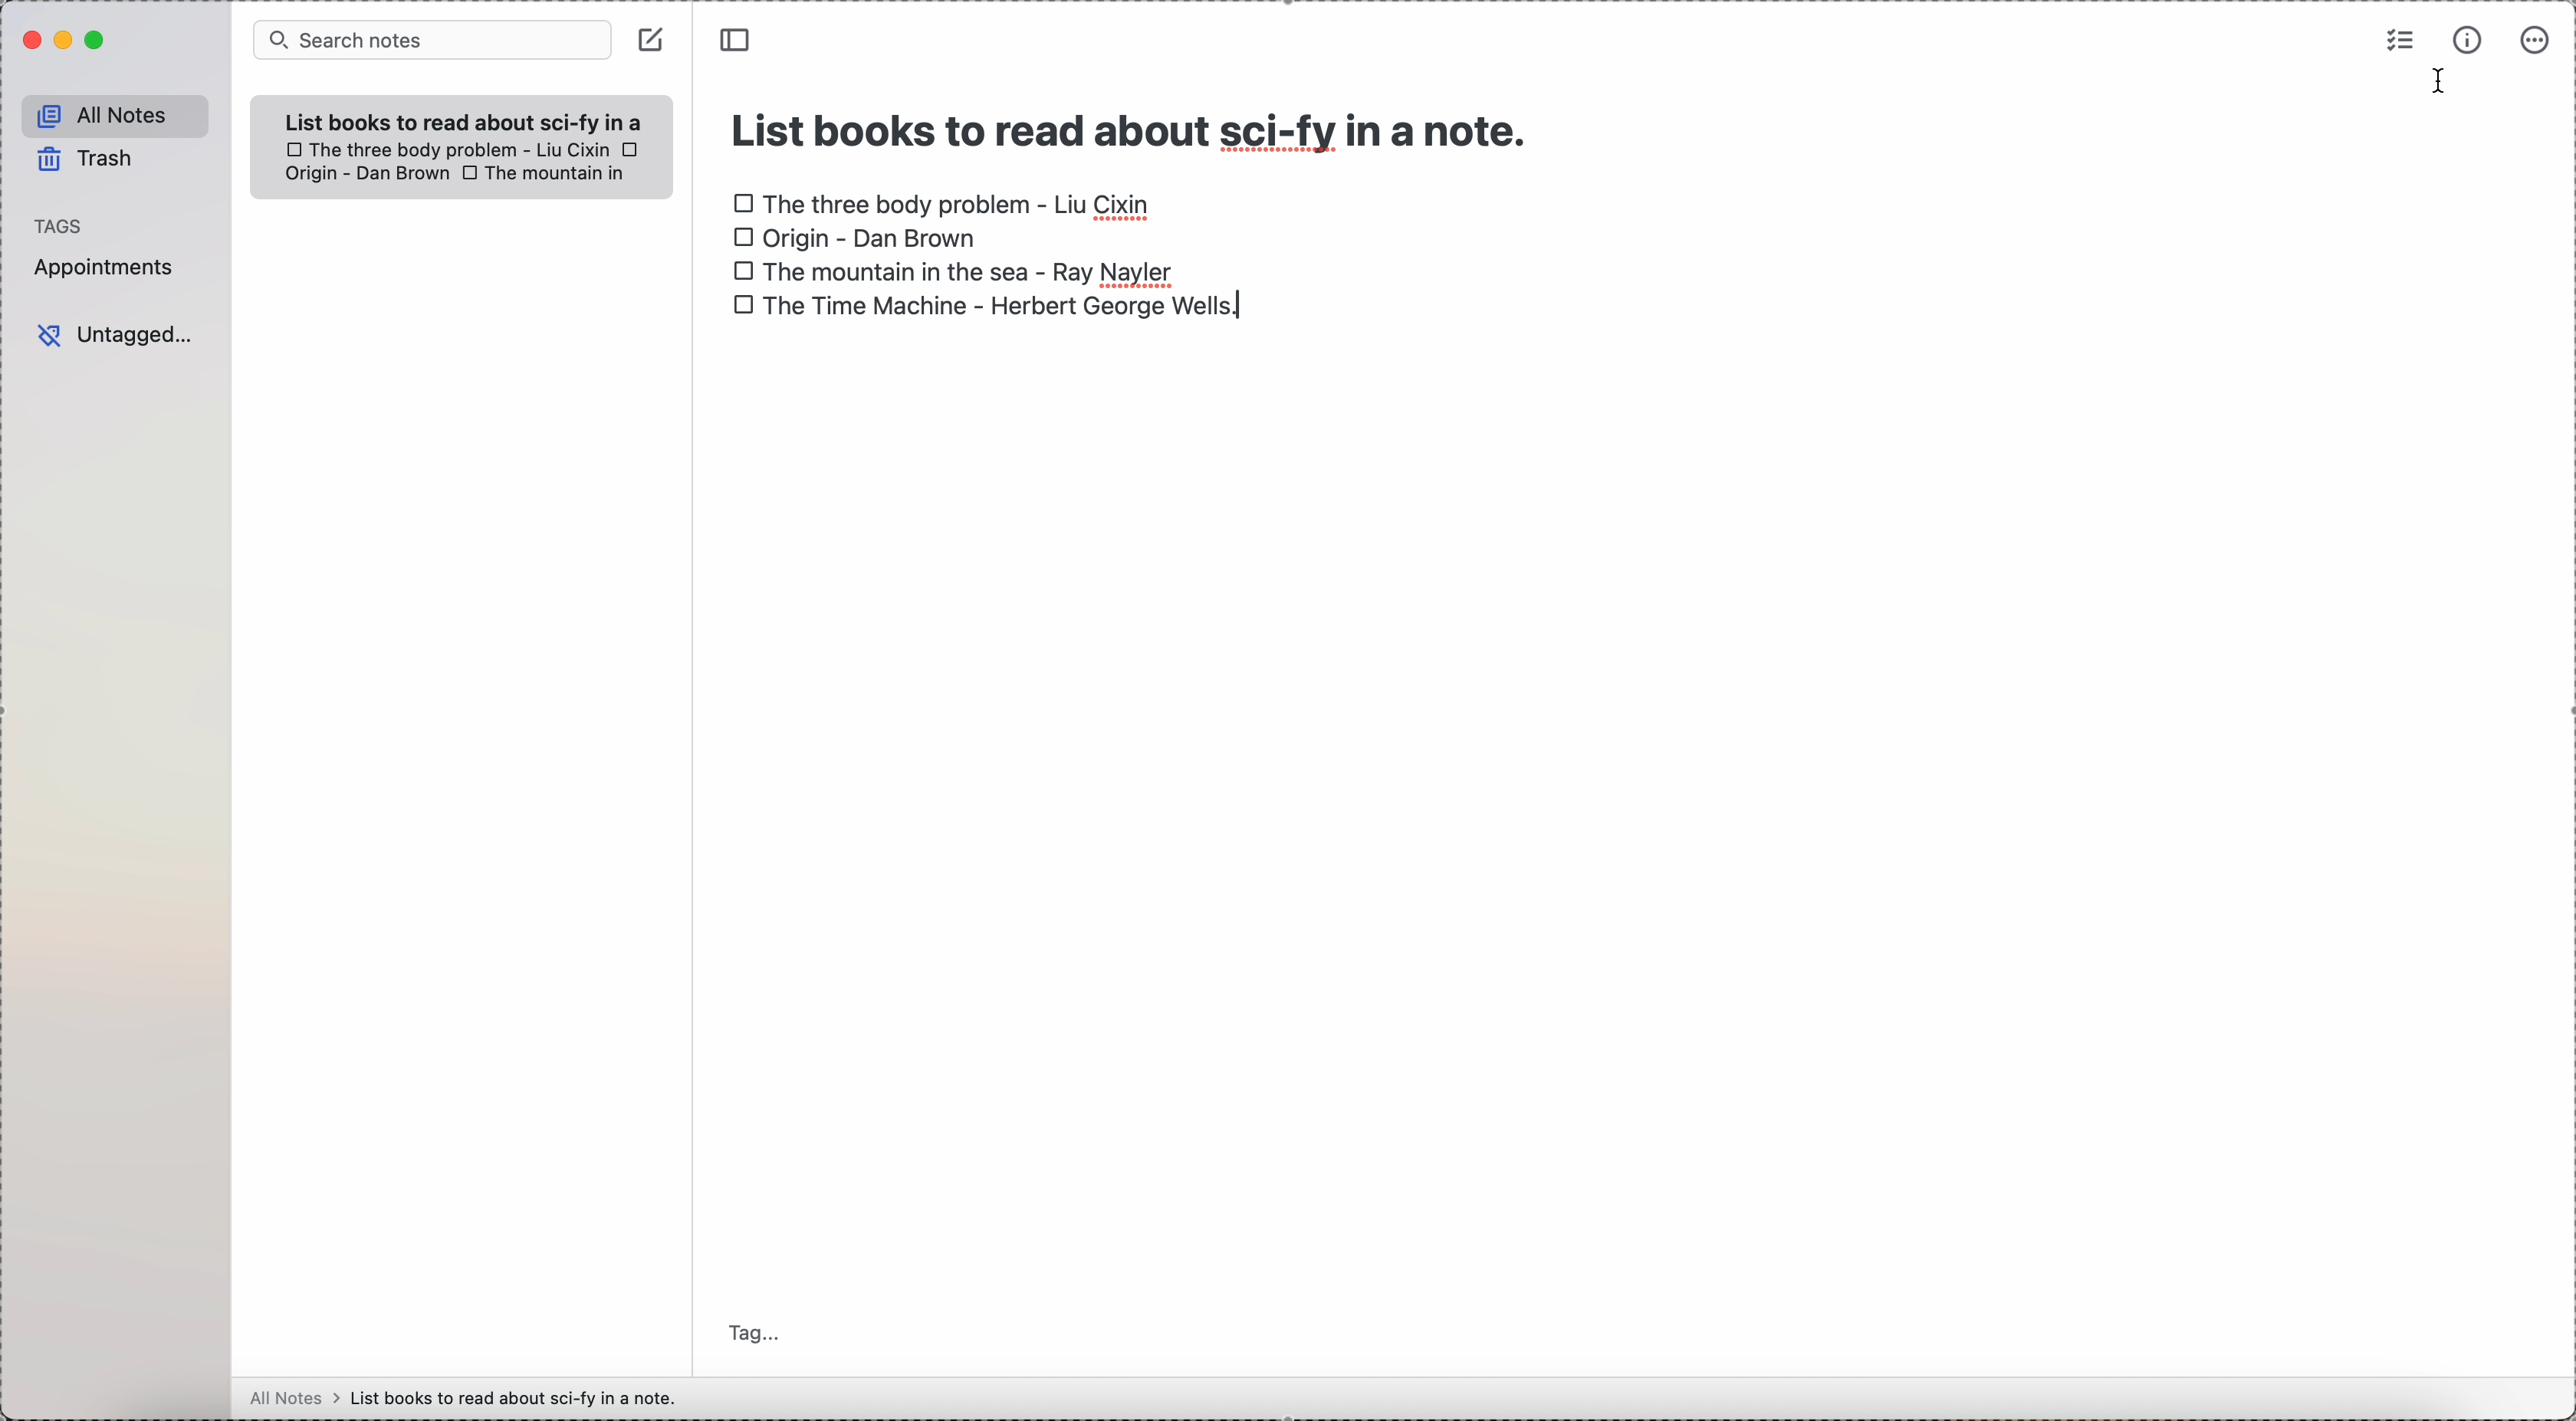 This screenshot has width=2576, height=1421. What do you see at coordinates (651, 40) in the screenshot?
I see `create note` at bounding box center [651, 40].